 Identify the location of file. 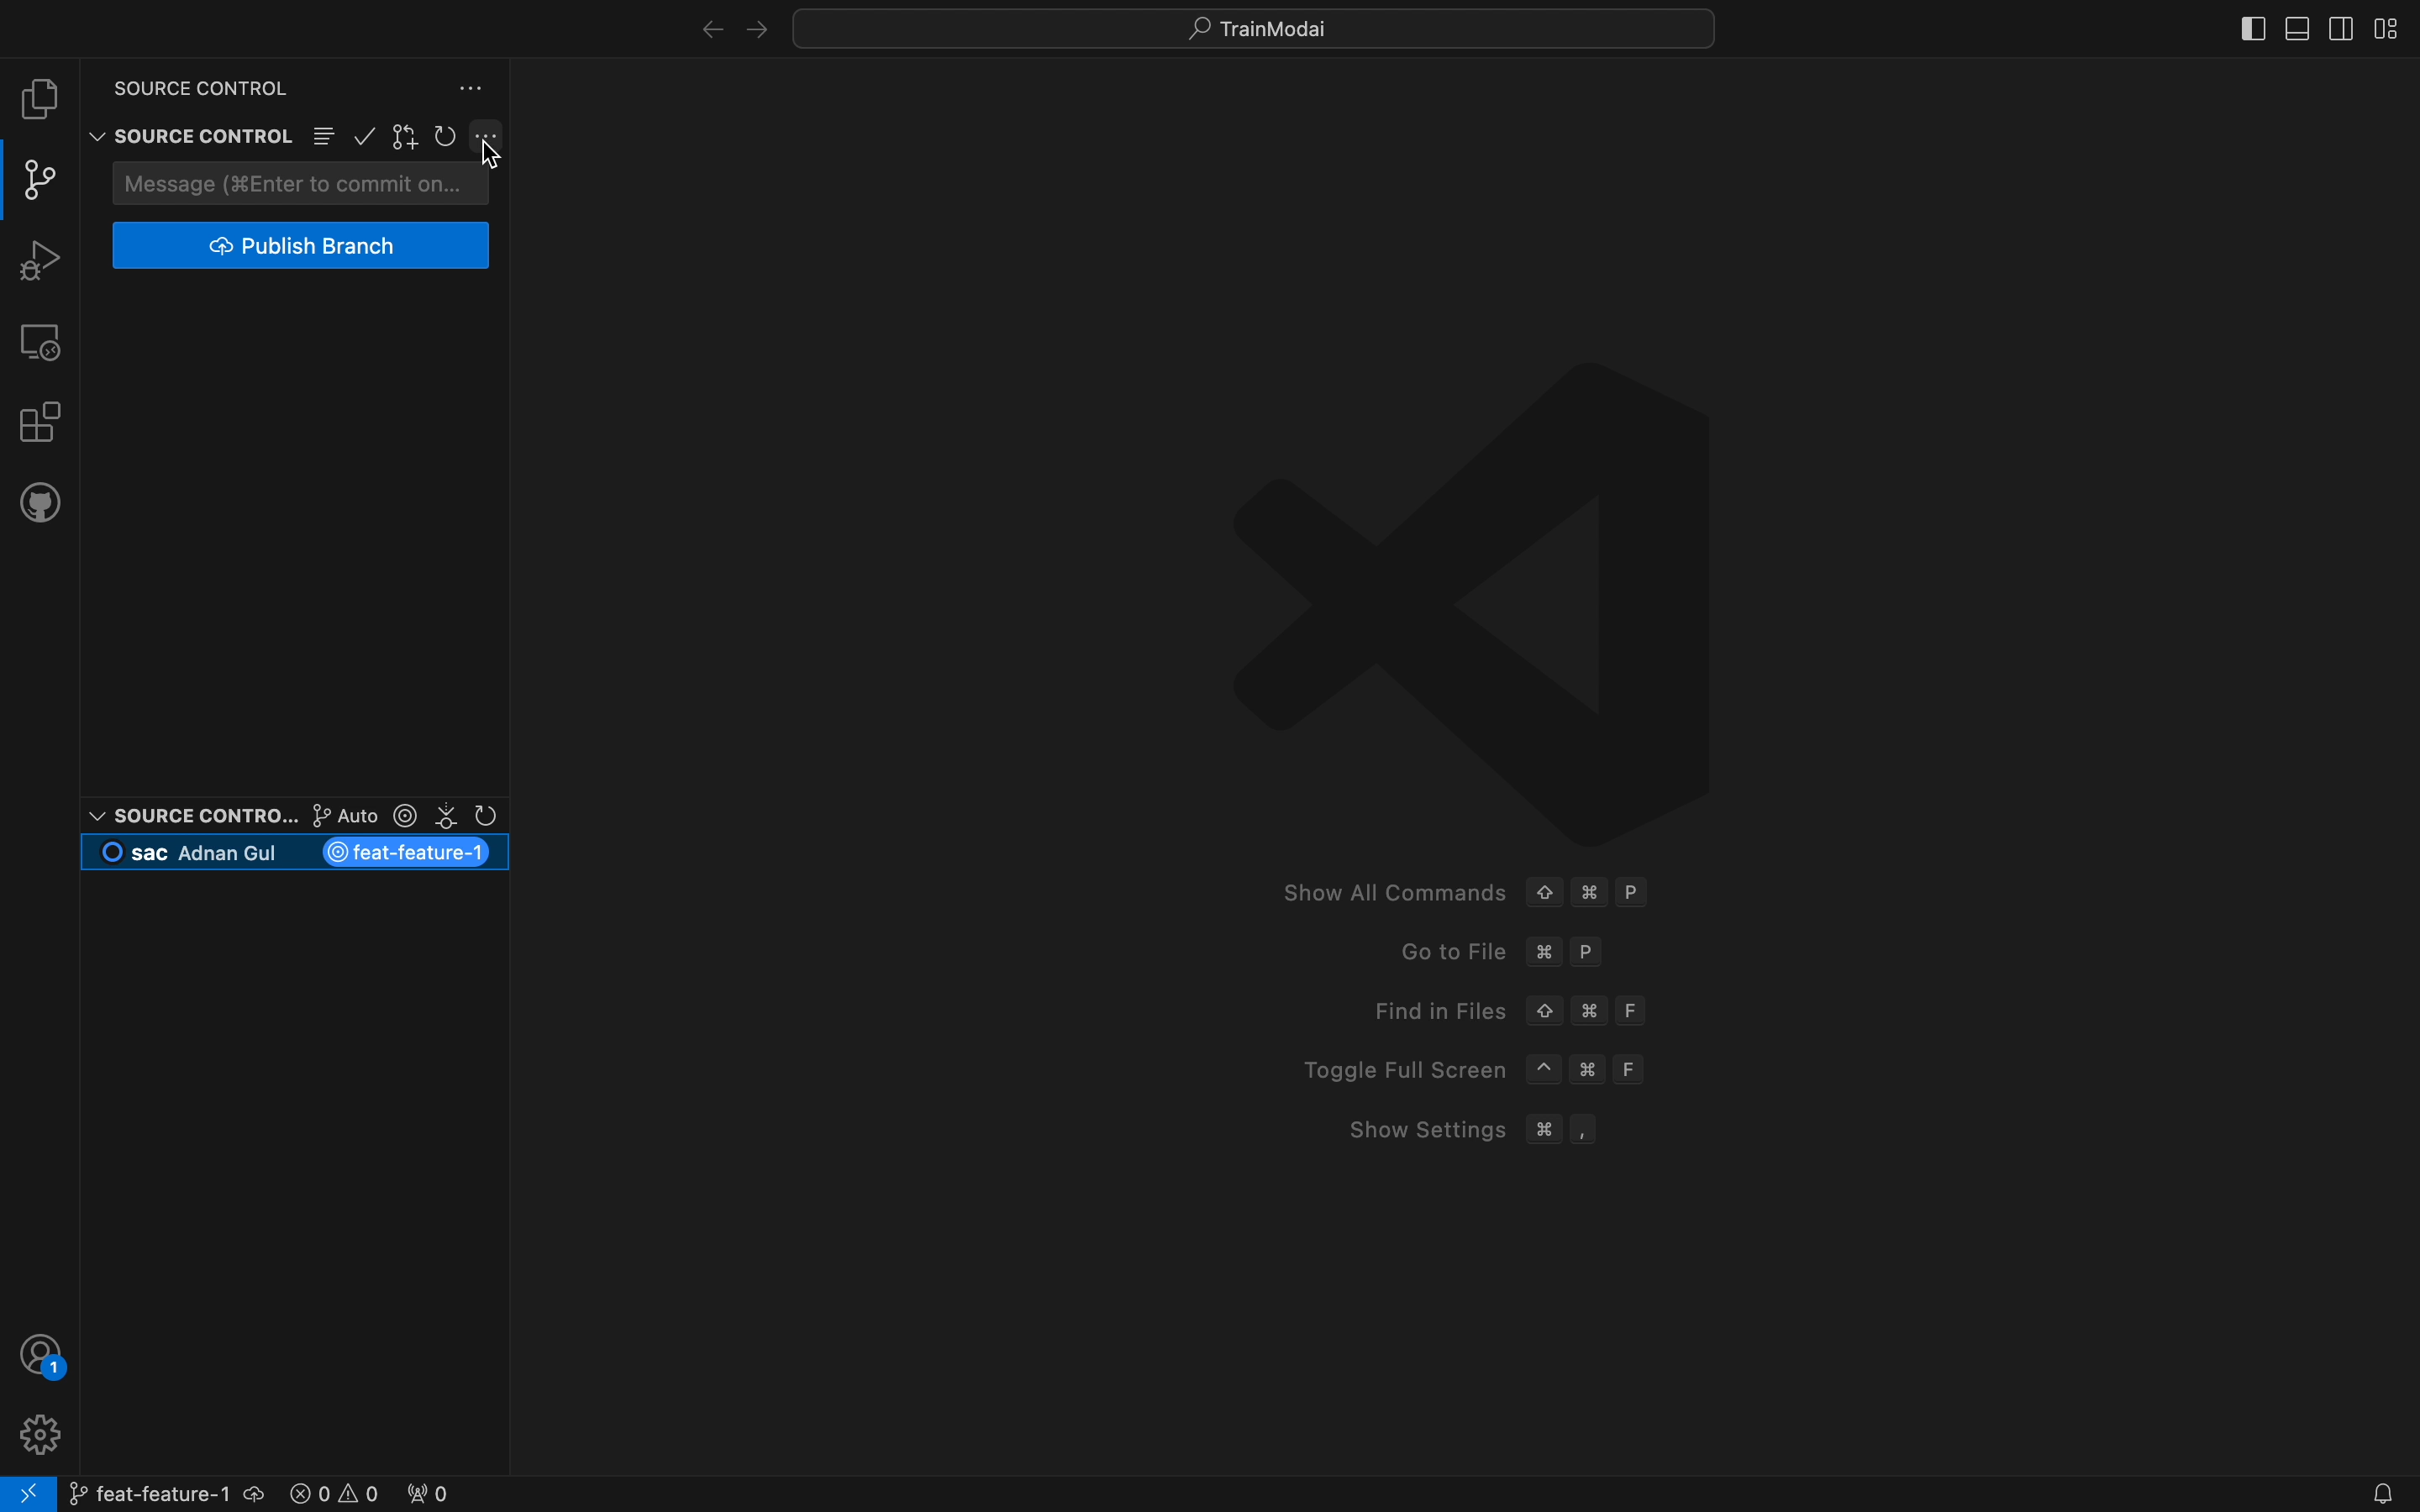
(40, 99).